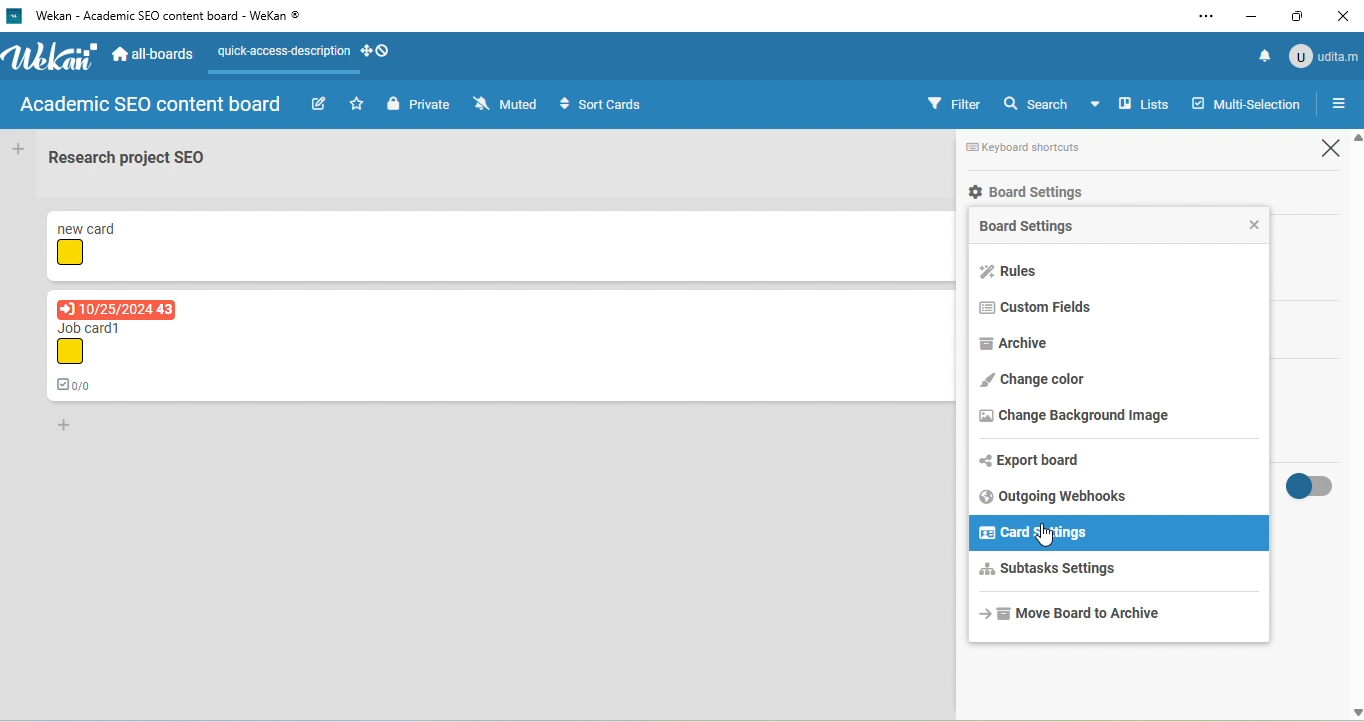  I want to click on maximize, so click(1301, 15).